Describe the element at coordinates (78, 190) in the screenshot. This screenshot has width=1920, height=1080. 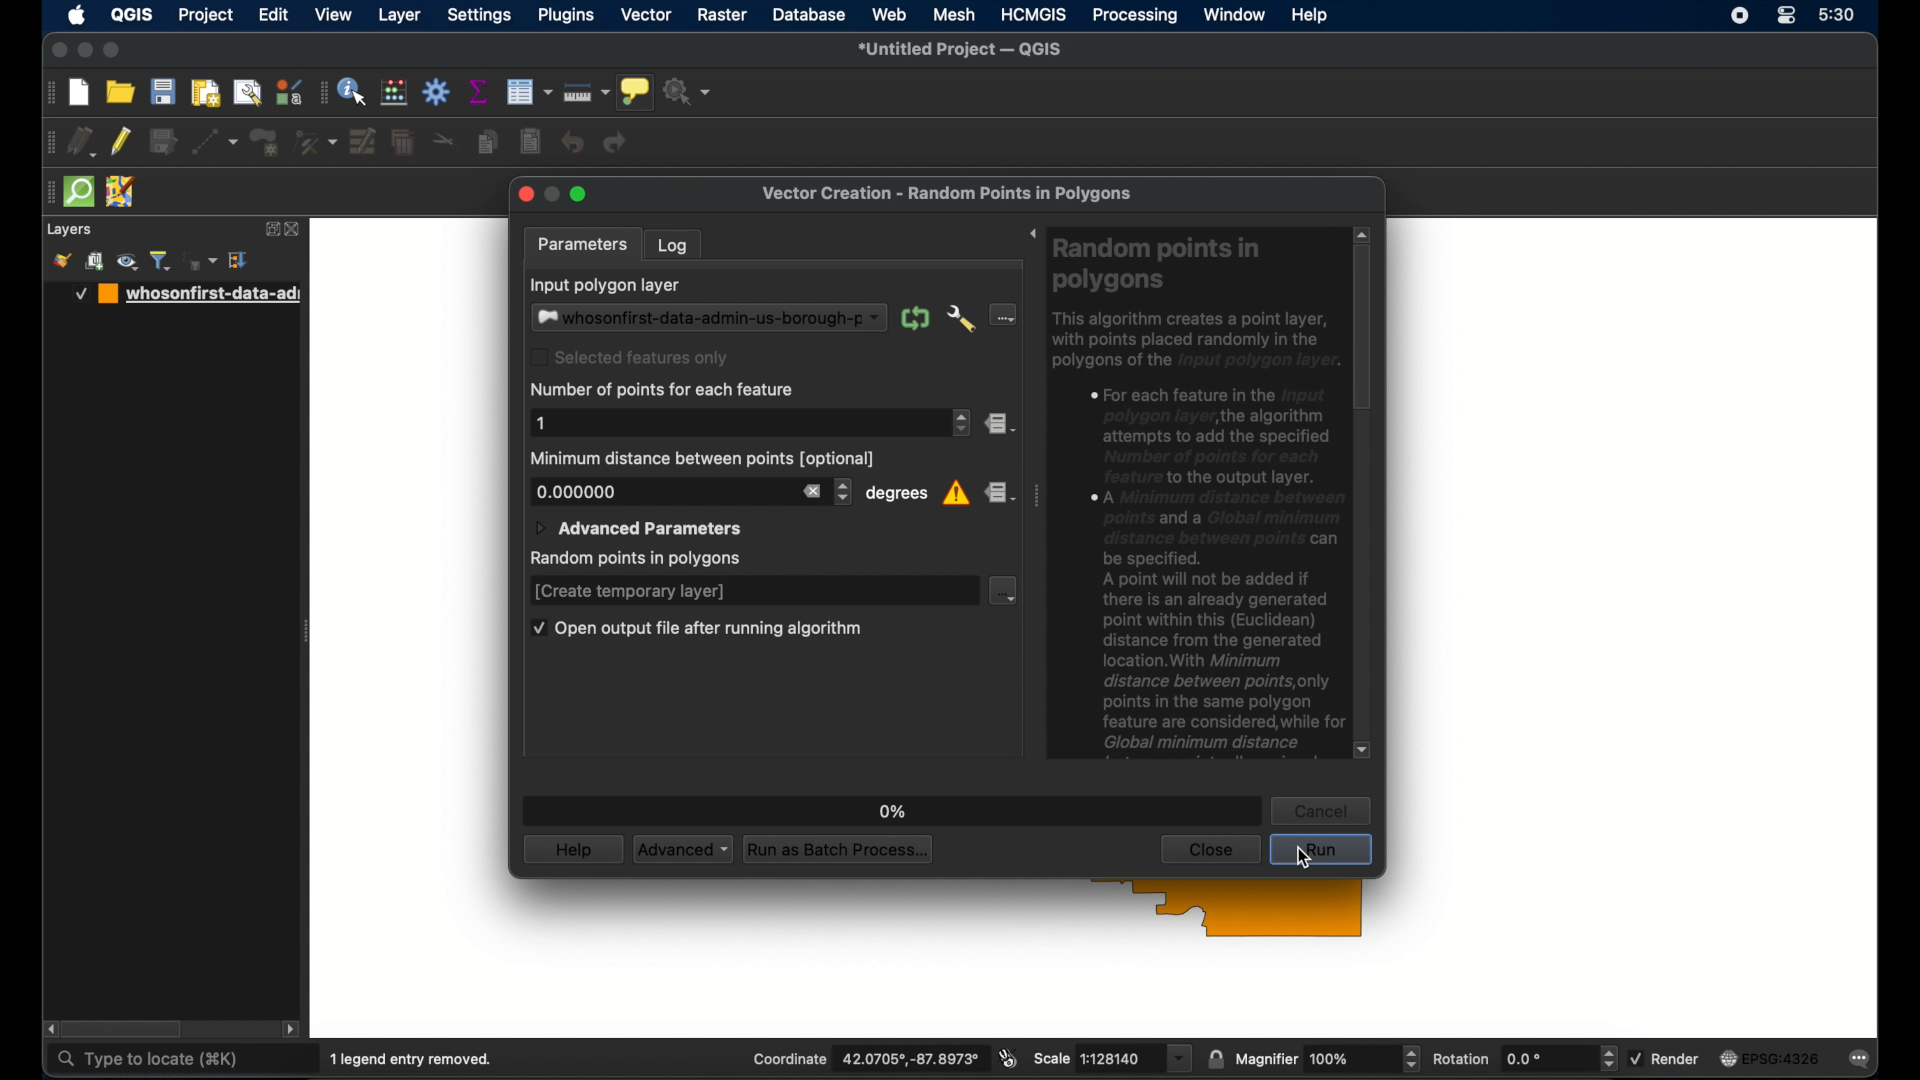
I see `quick osm` at that location.